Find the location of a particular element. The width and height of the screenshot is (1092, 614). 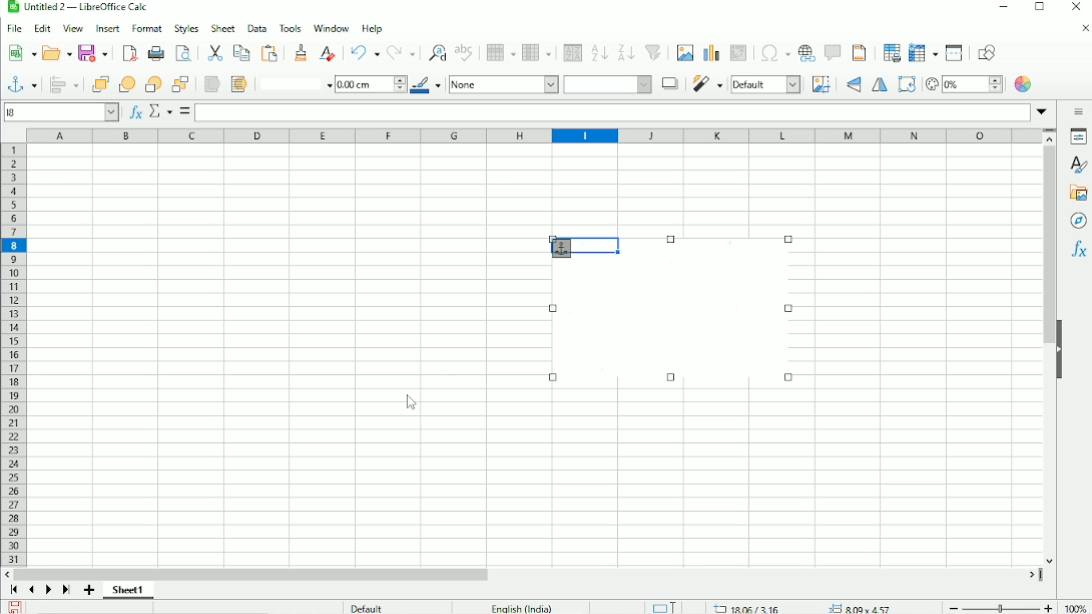

Sort descending is located at coordinates (626, 52).